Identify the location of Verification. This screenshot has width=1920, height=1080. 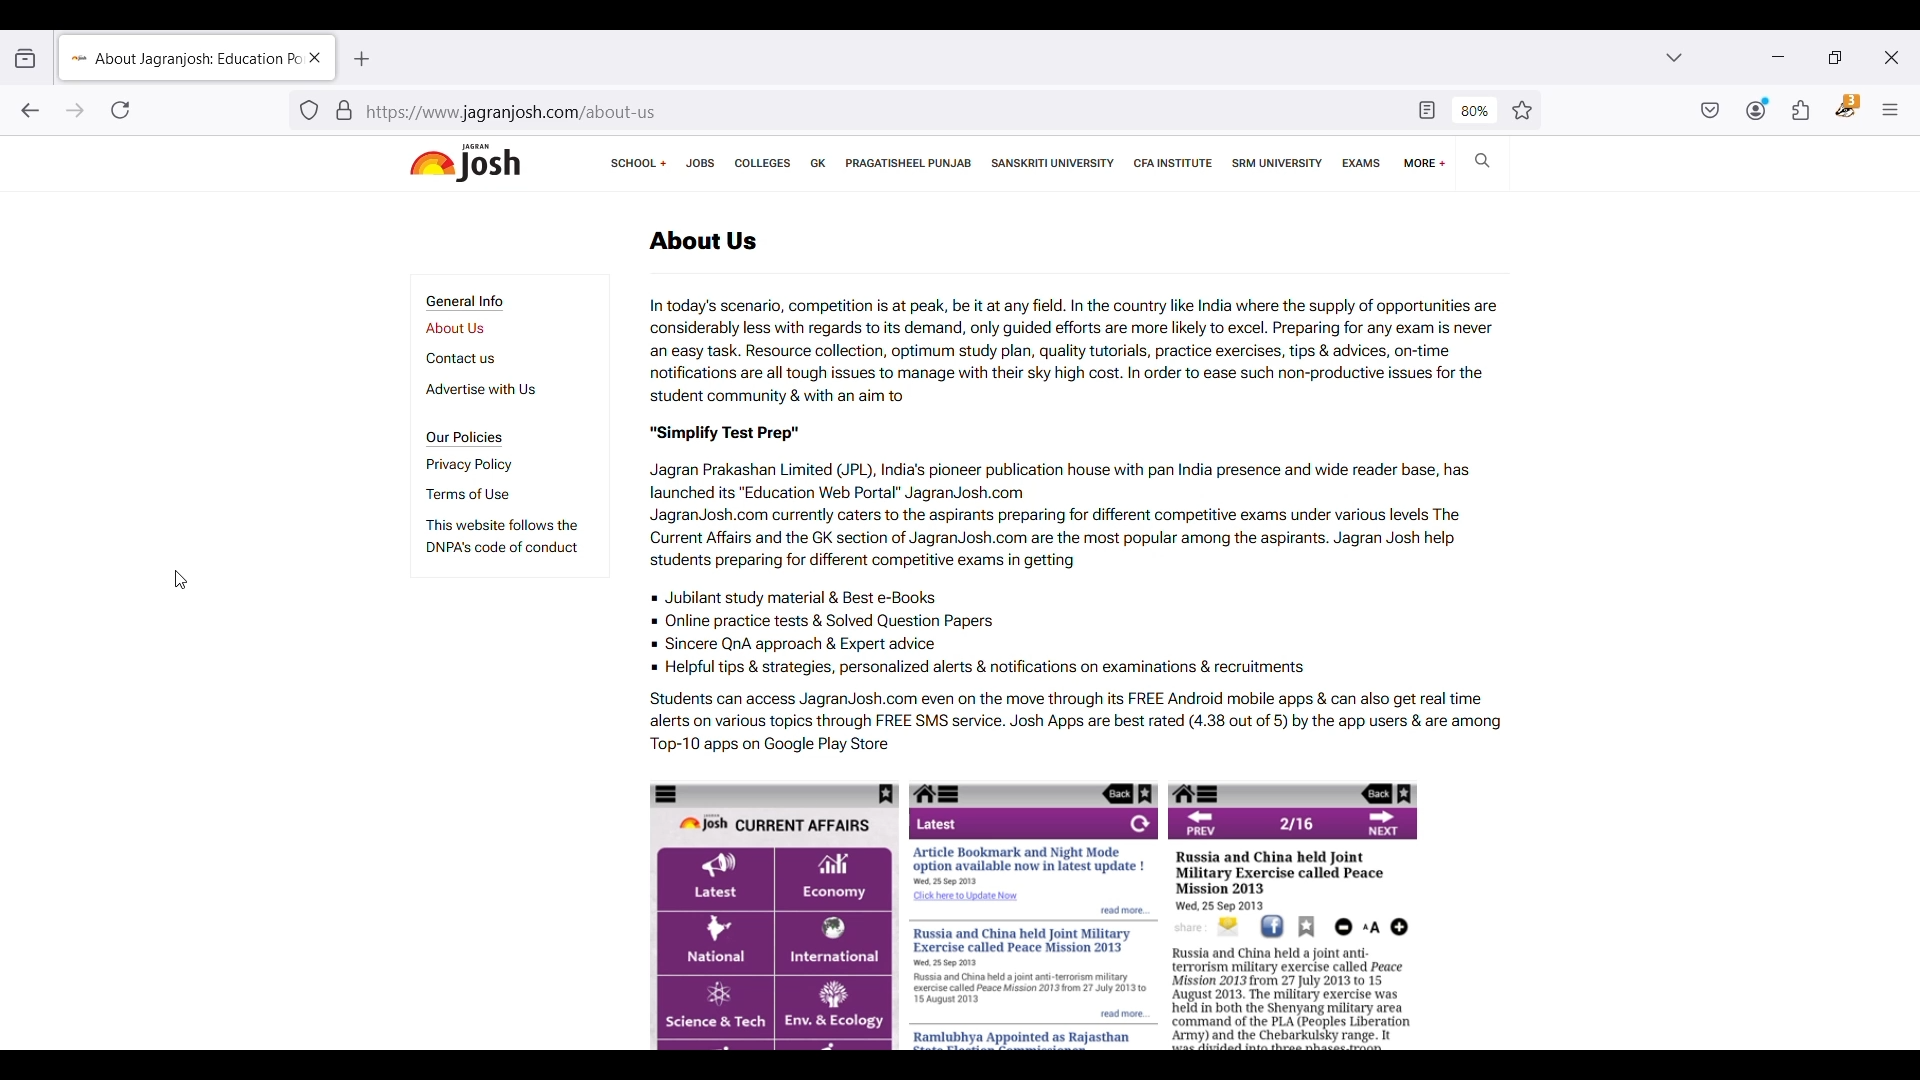
(344, 107).